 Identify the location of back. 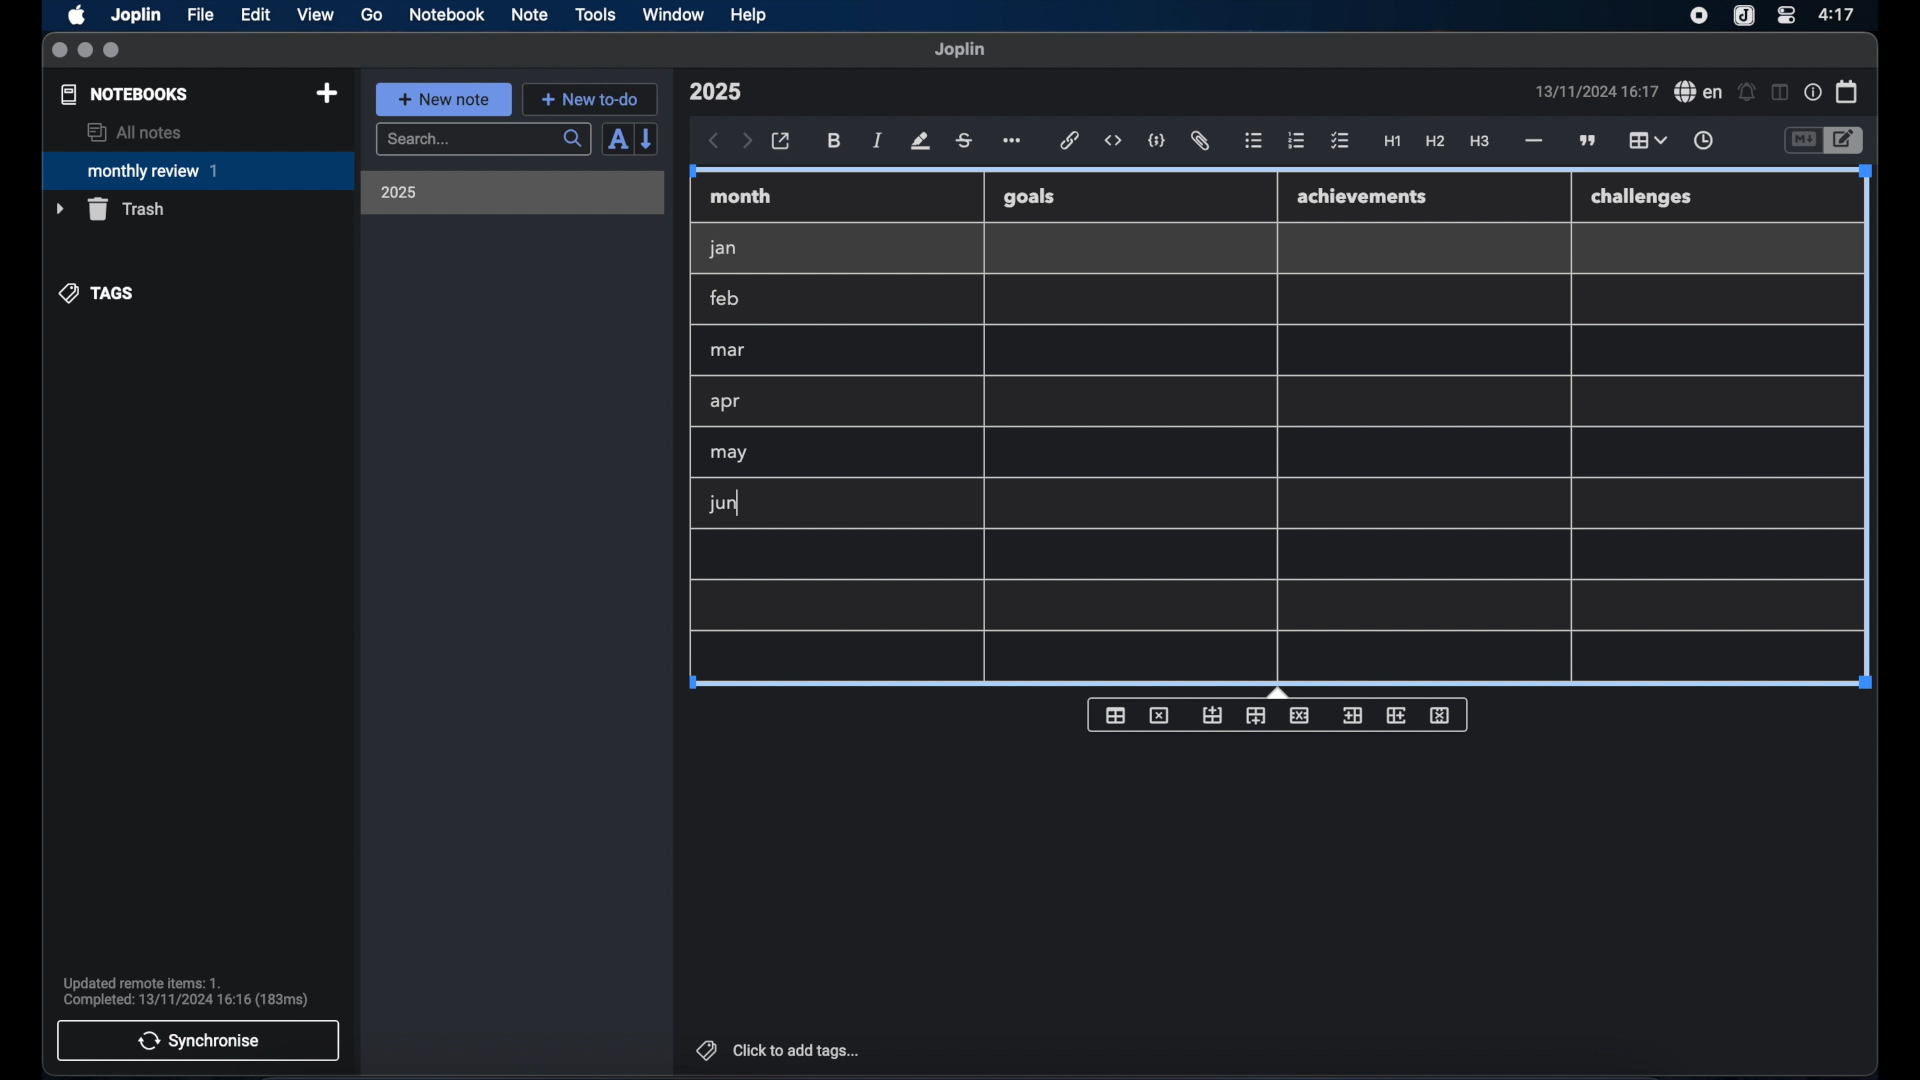
(714, 141).